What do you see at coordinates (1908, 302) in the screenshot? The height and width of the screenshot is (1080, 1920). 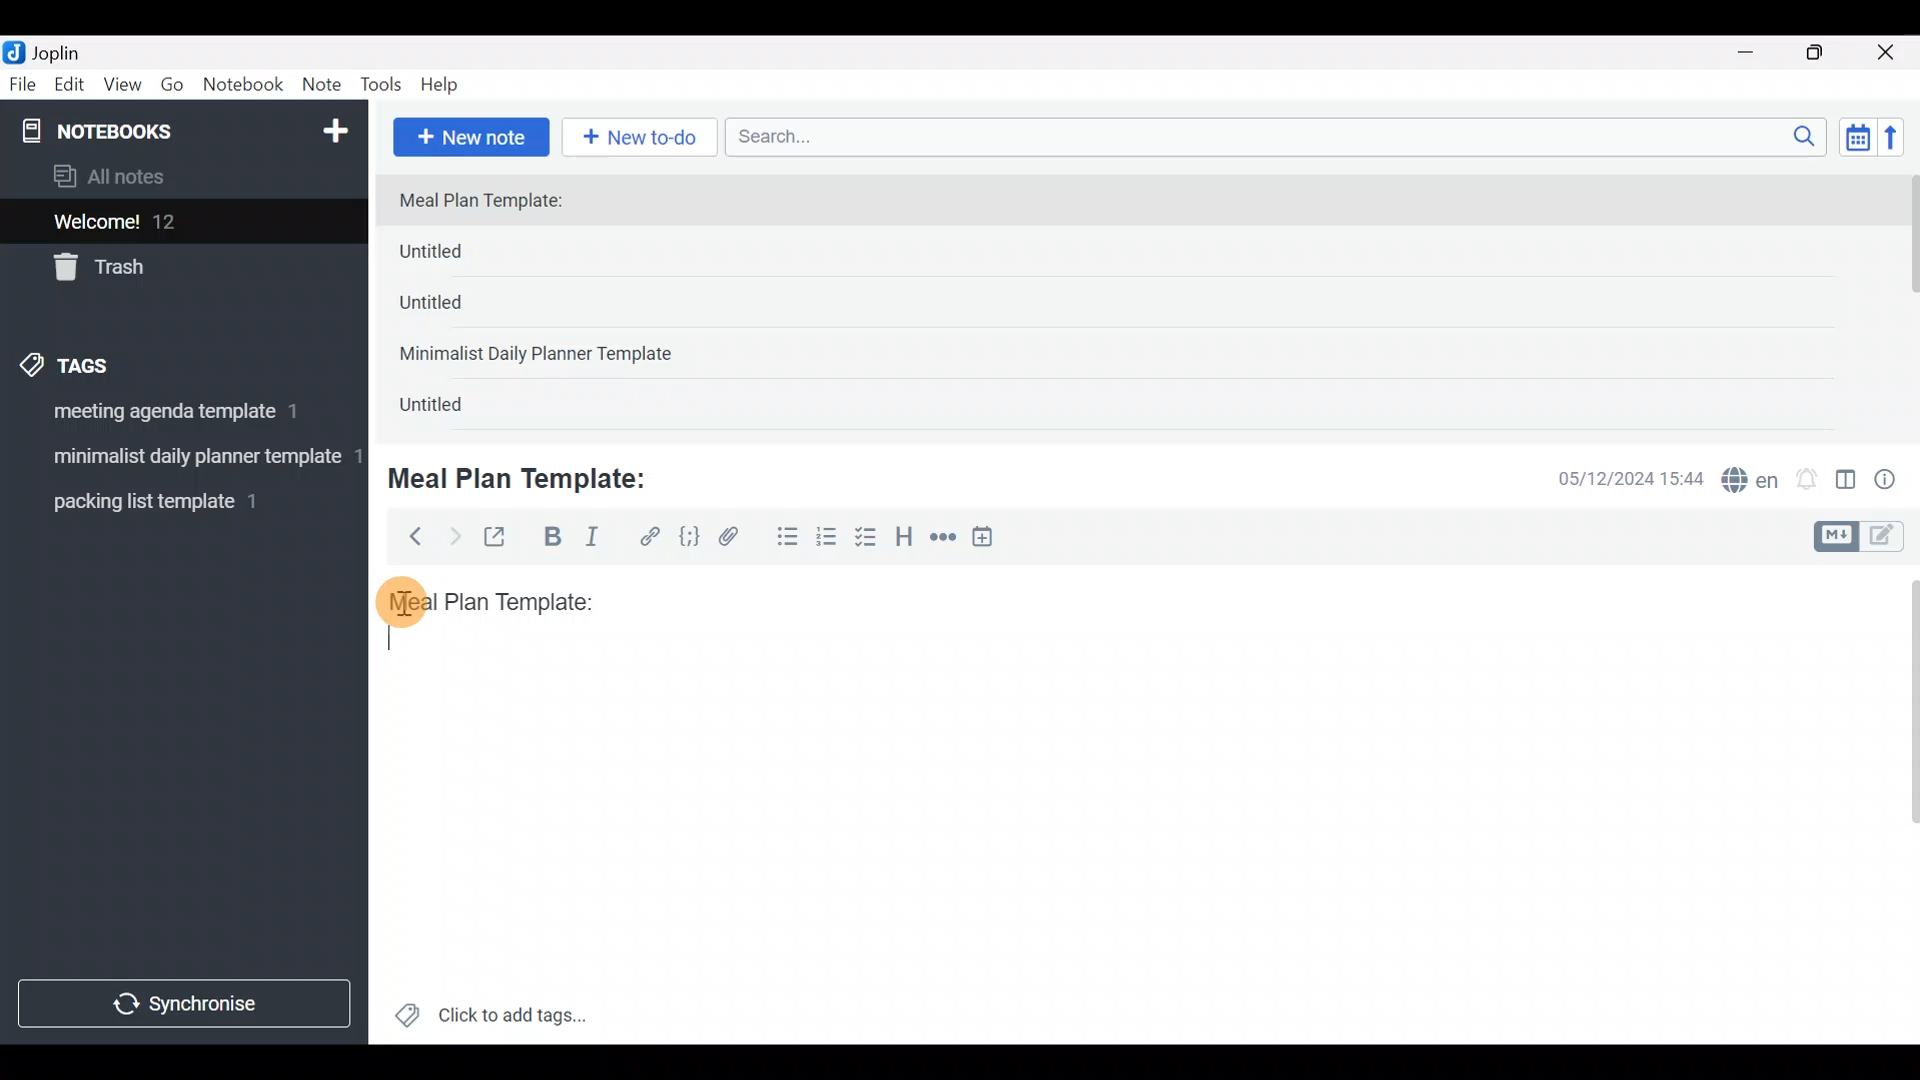 I see `Scroll bar` at bounding box center [1908, 302].